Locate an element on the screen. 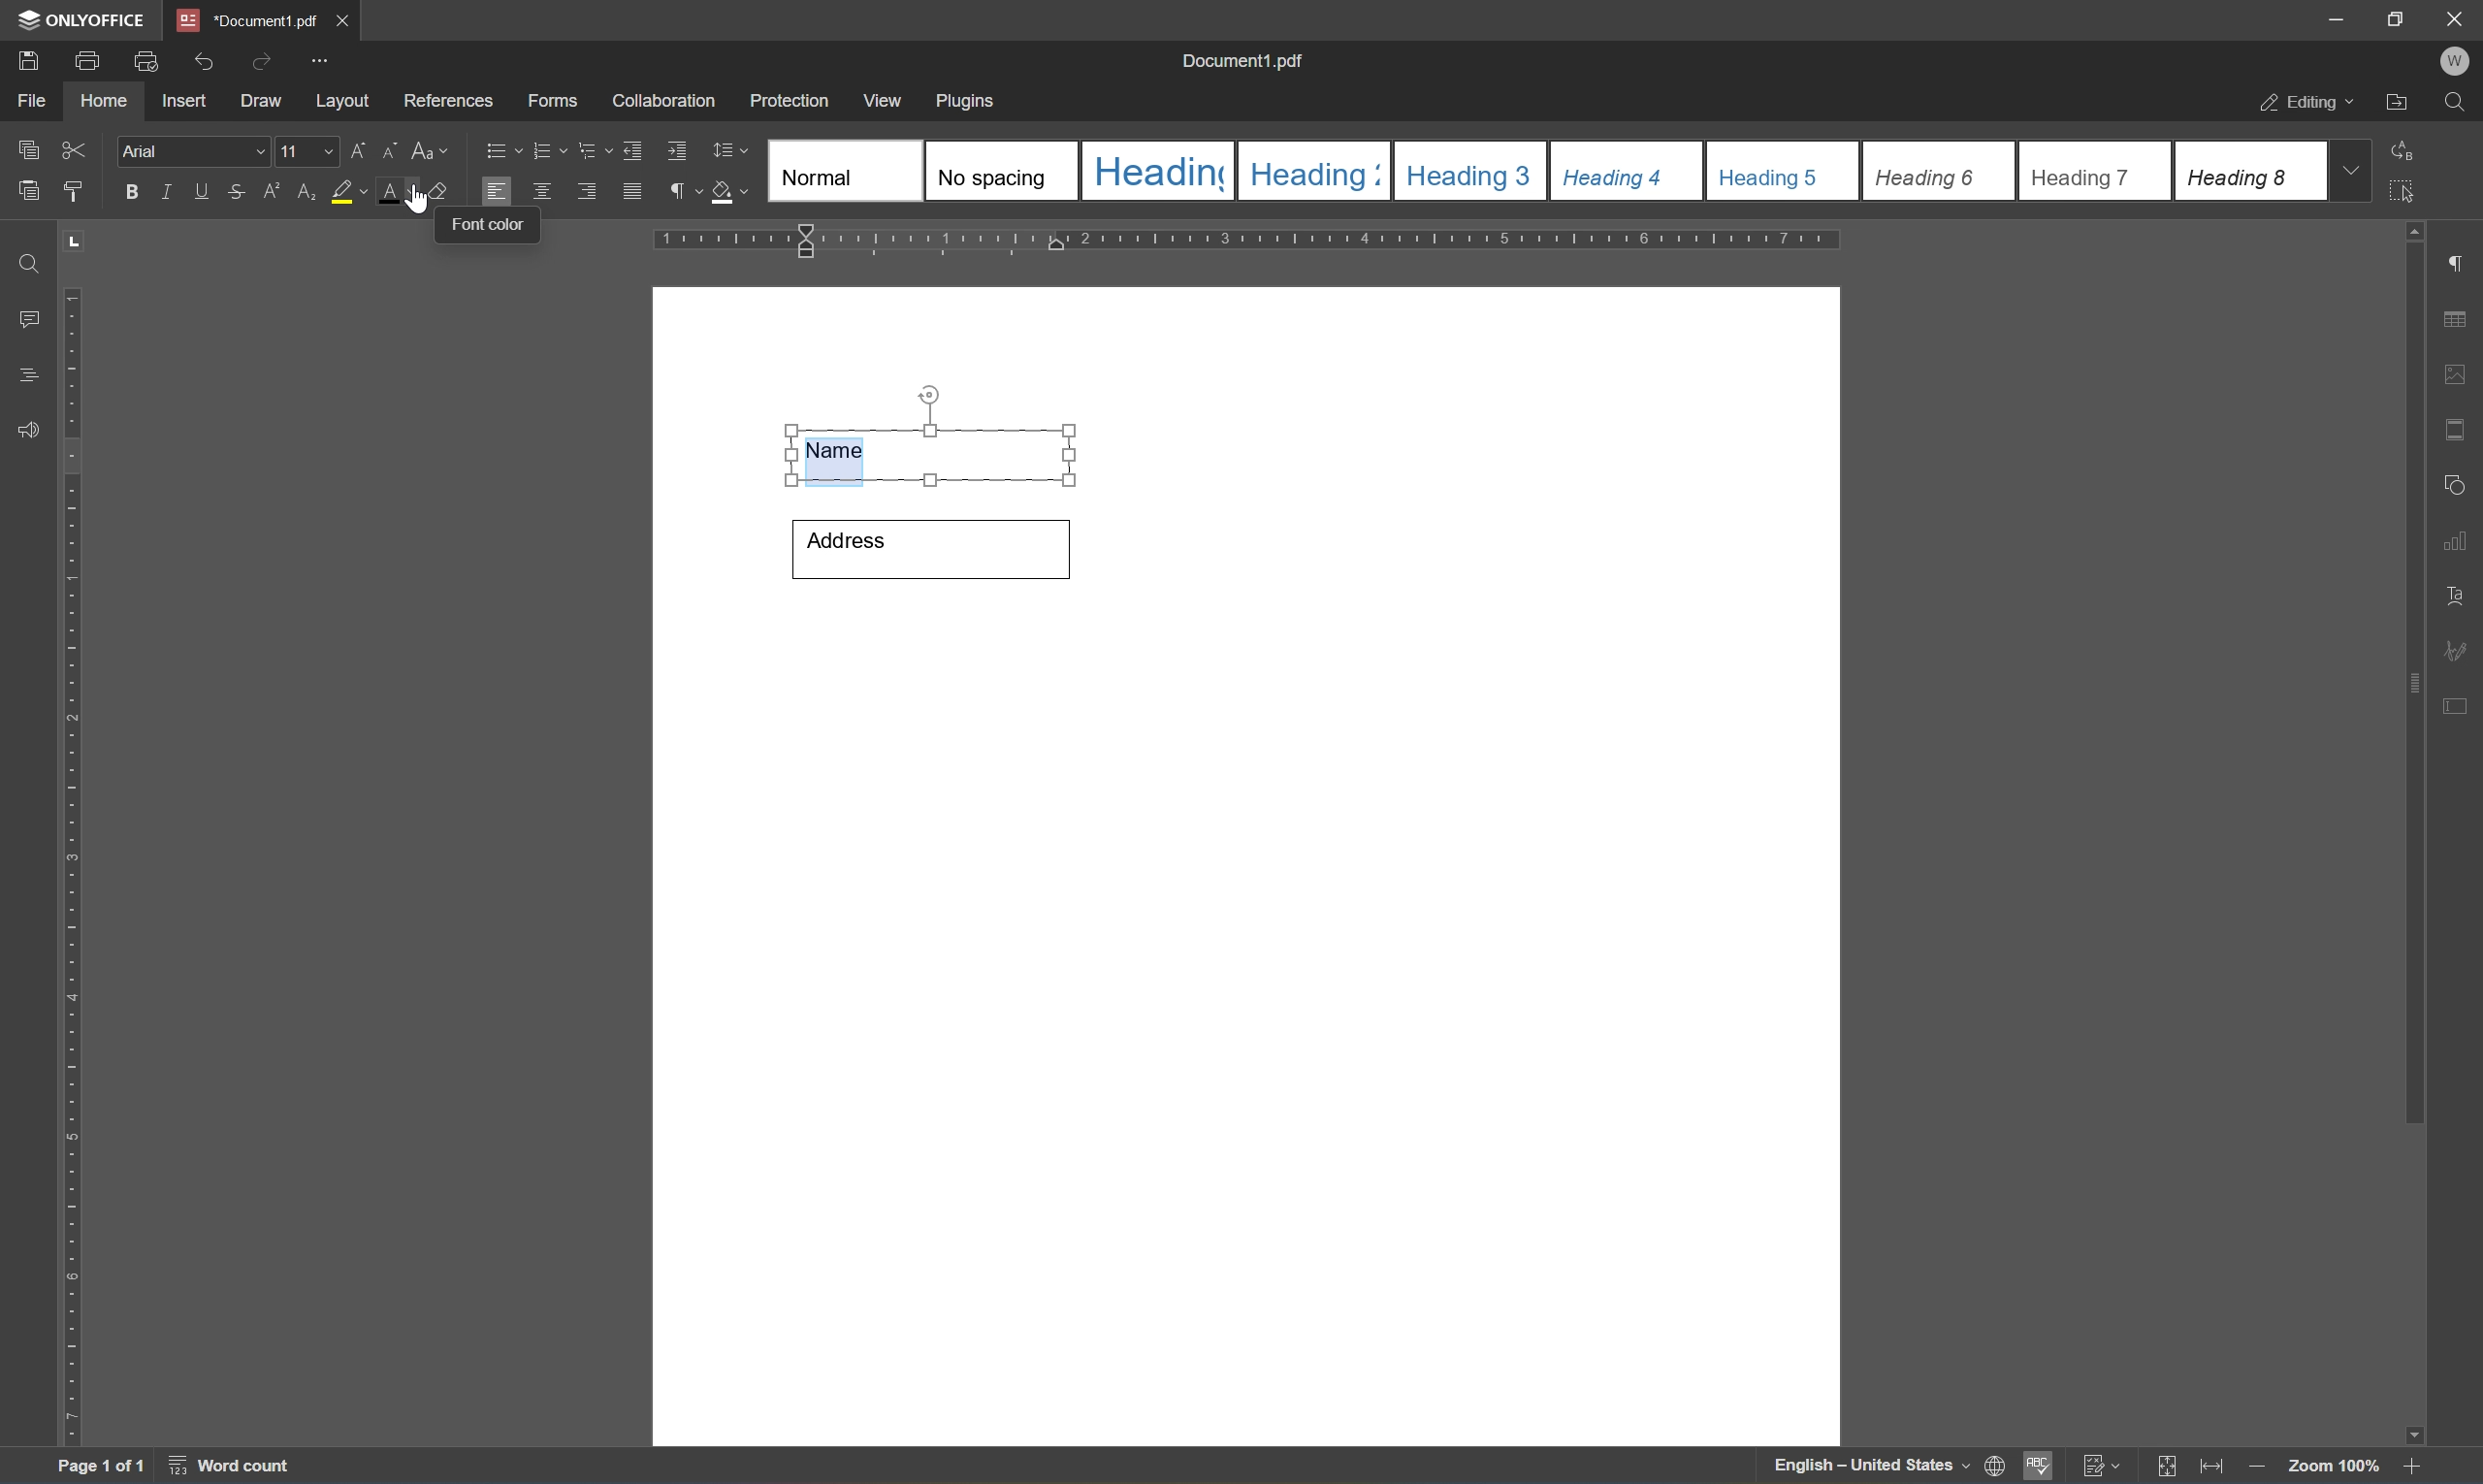 Image resolution: width=2483 pixels, height=1484 pixels. fit to page is located at coordinates (2168, 1467).